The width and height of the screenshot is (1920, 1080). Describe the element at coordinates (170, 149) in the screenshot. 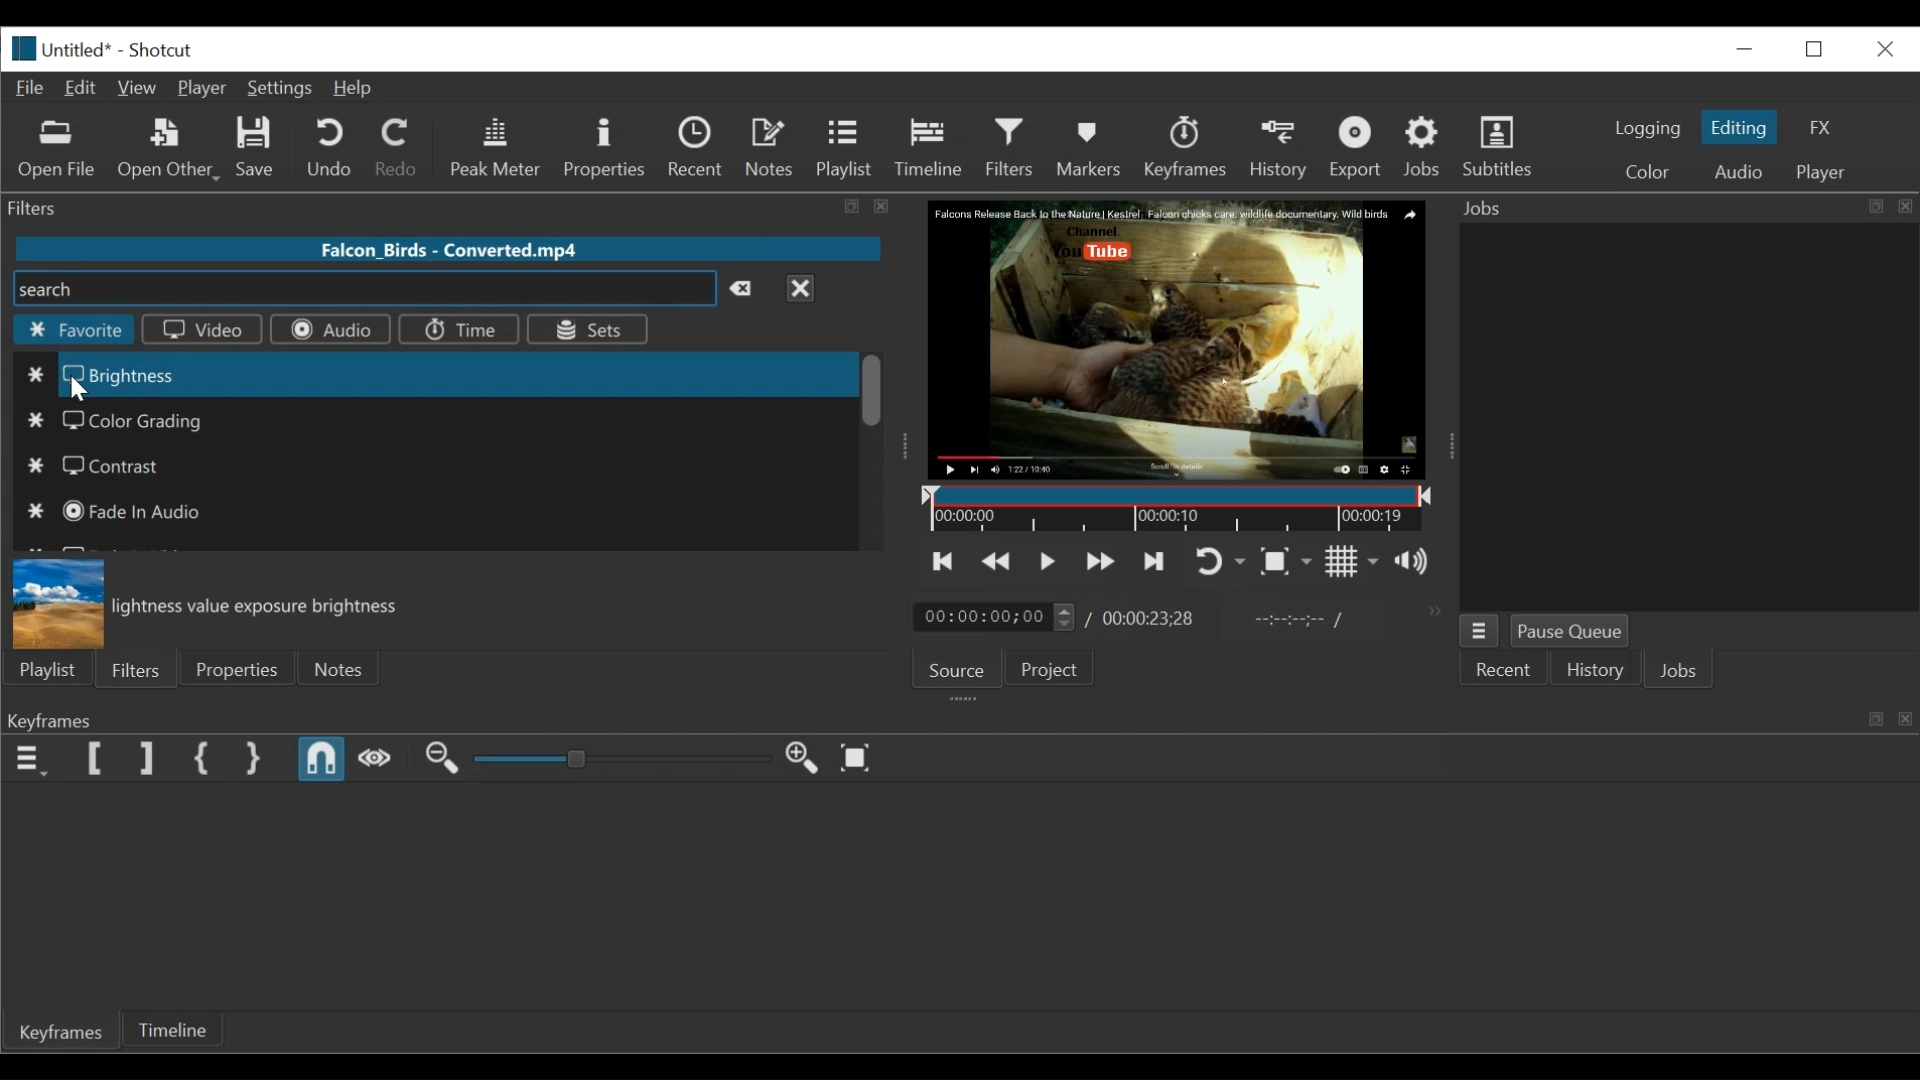

I see `Open Other` at that location.